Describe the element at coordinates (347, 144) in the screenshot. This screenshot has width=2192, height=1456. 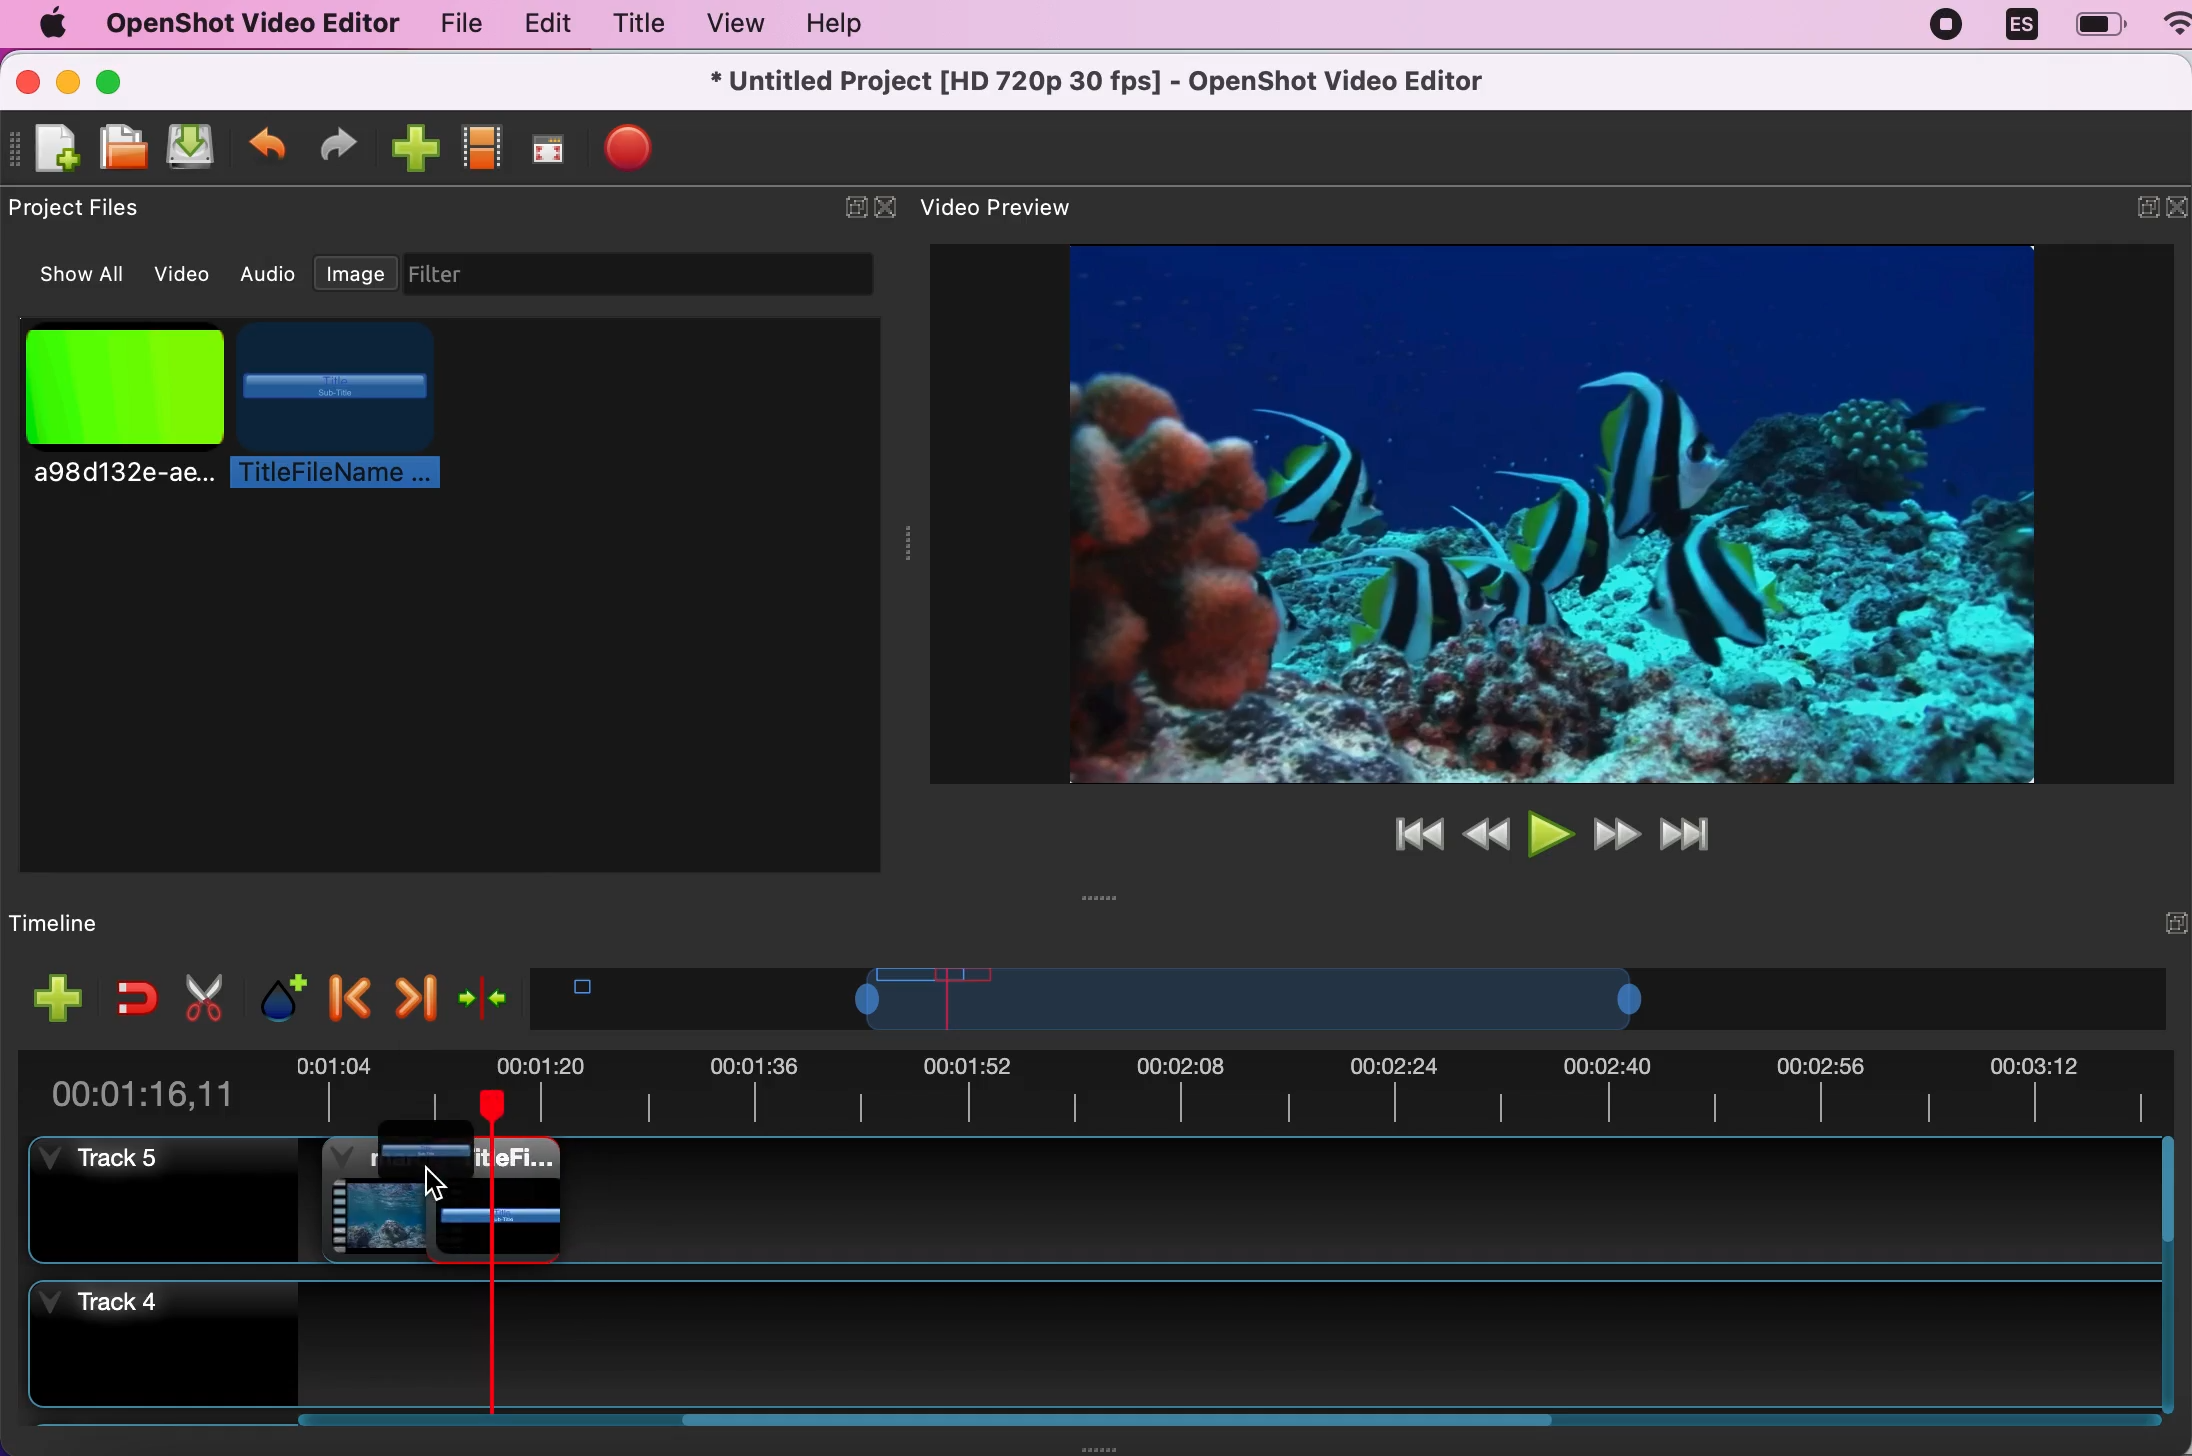
I see `redo` at that location.